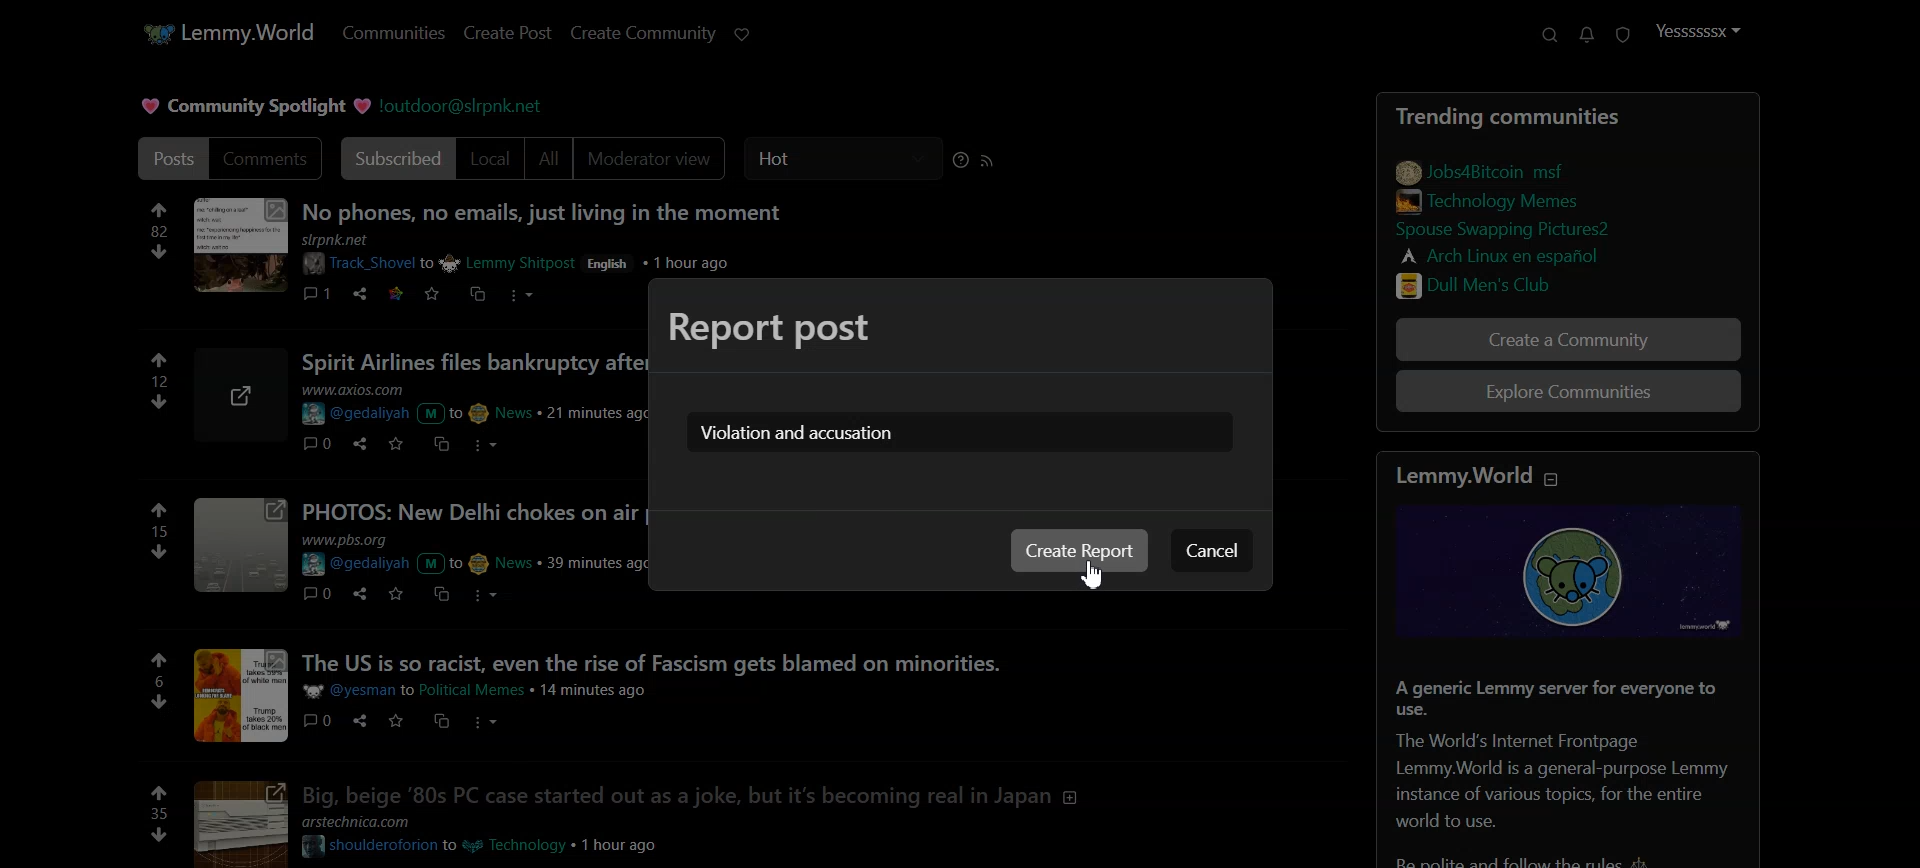 The height and width of the screenshot is (868, 1920). I want to click on comments, so click(318, 592).